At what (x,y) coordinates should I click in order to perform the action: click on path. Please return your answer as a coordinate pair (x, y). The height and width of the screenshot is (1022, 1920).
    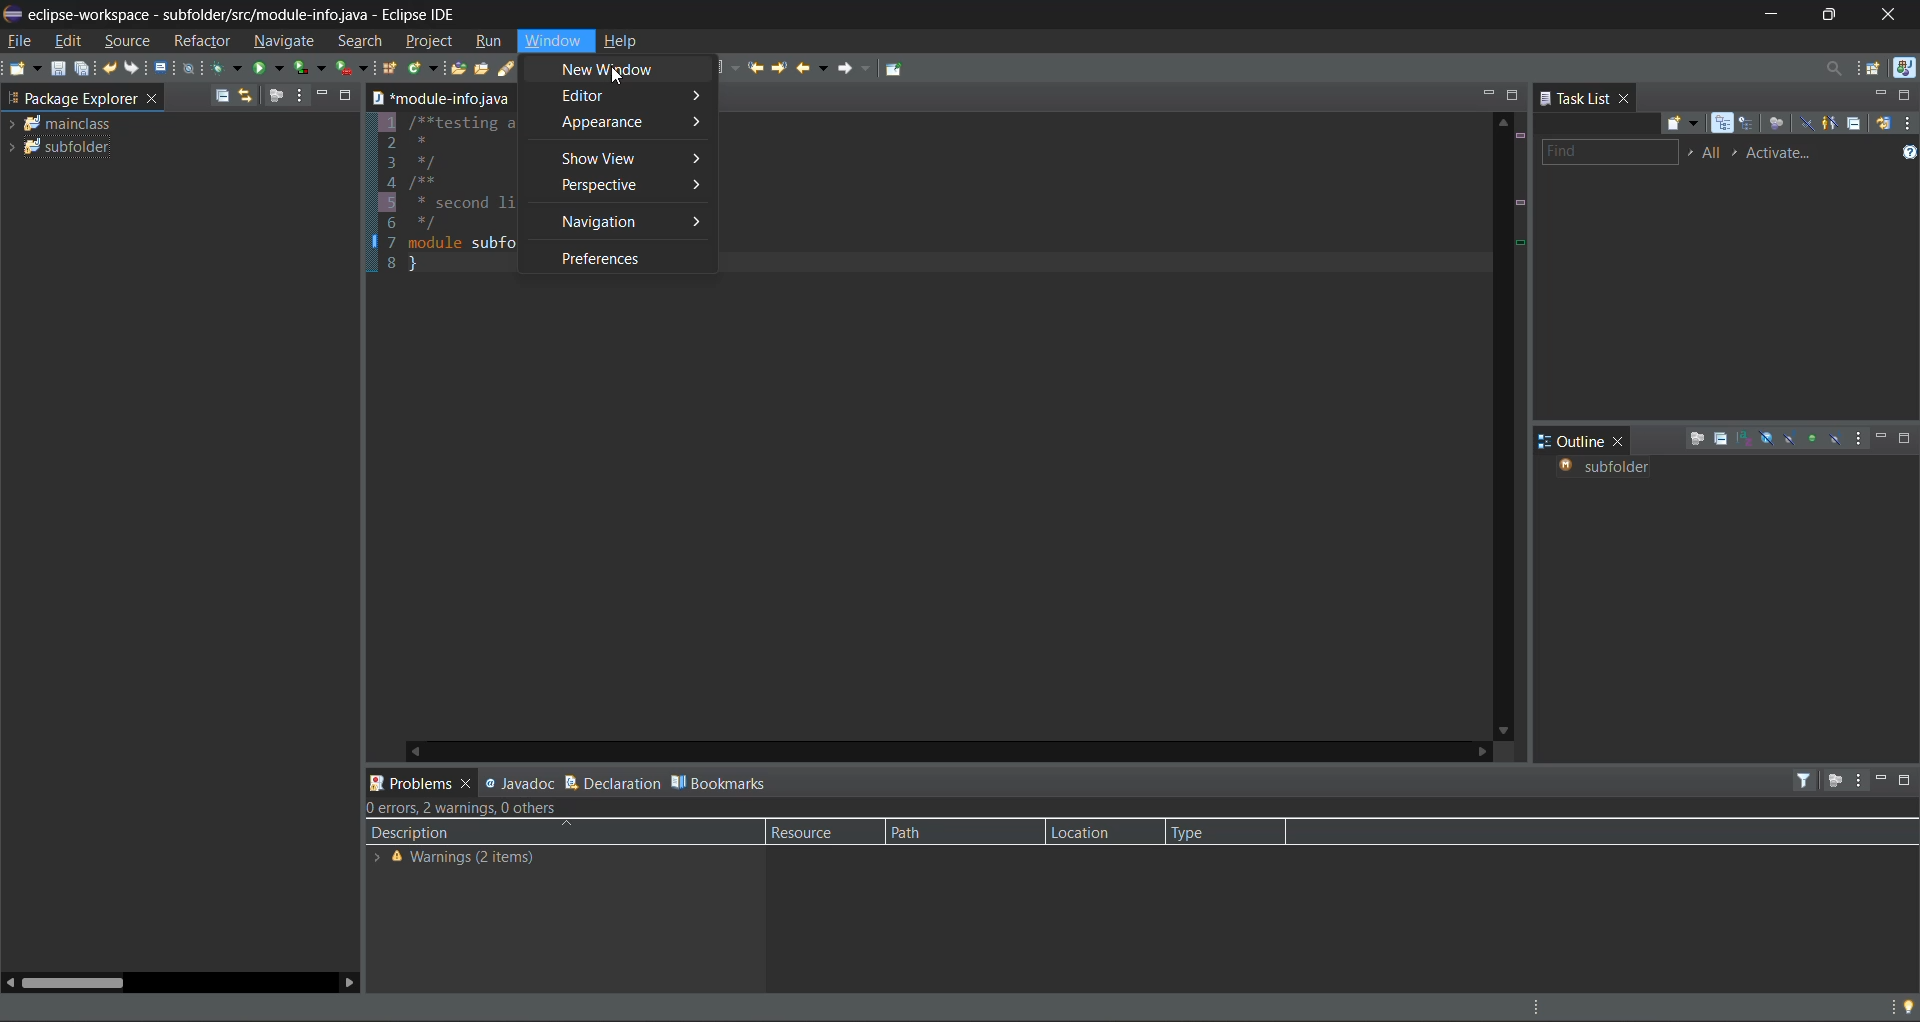
    Looking at the image, I should click on (912, 831).